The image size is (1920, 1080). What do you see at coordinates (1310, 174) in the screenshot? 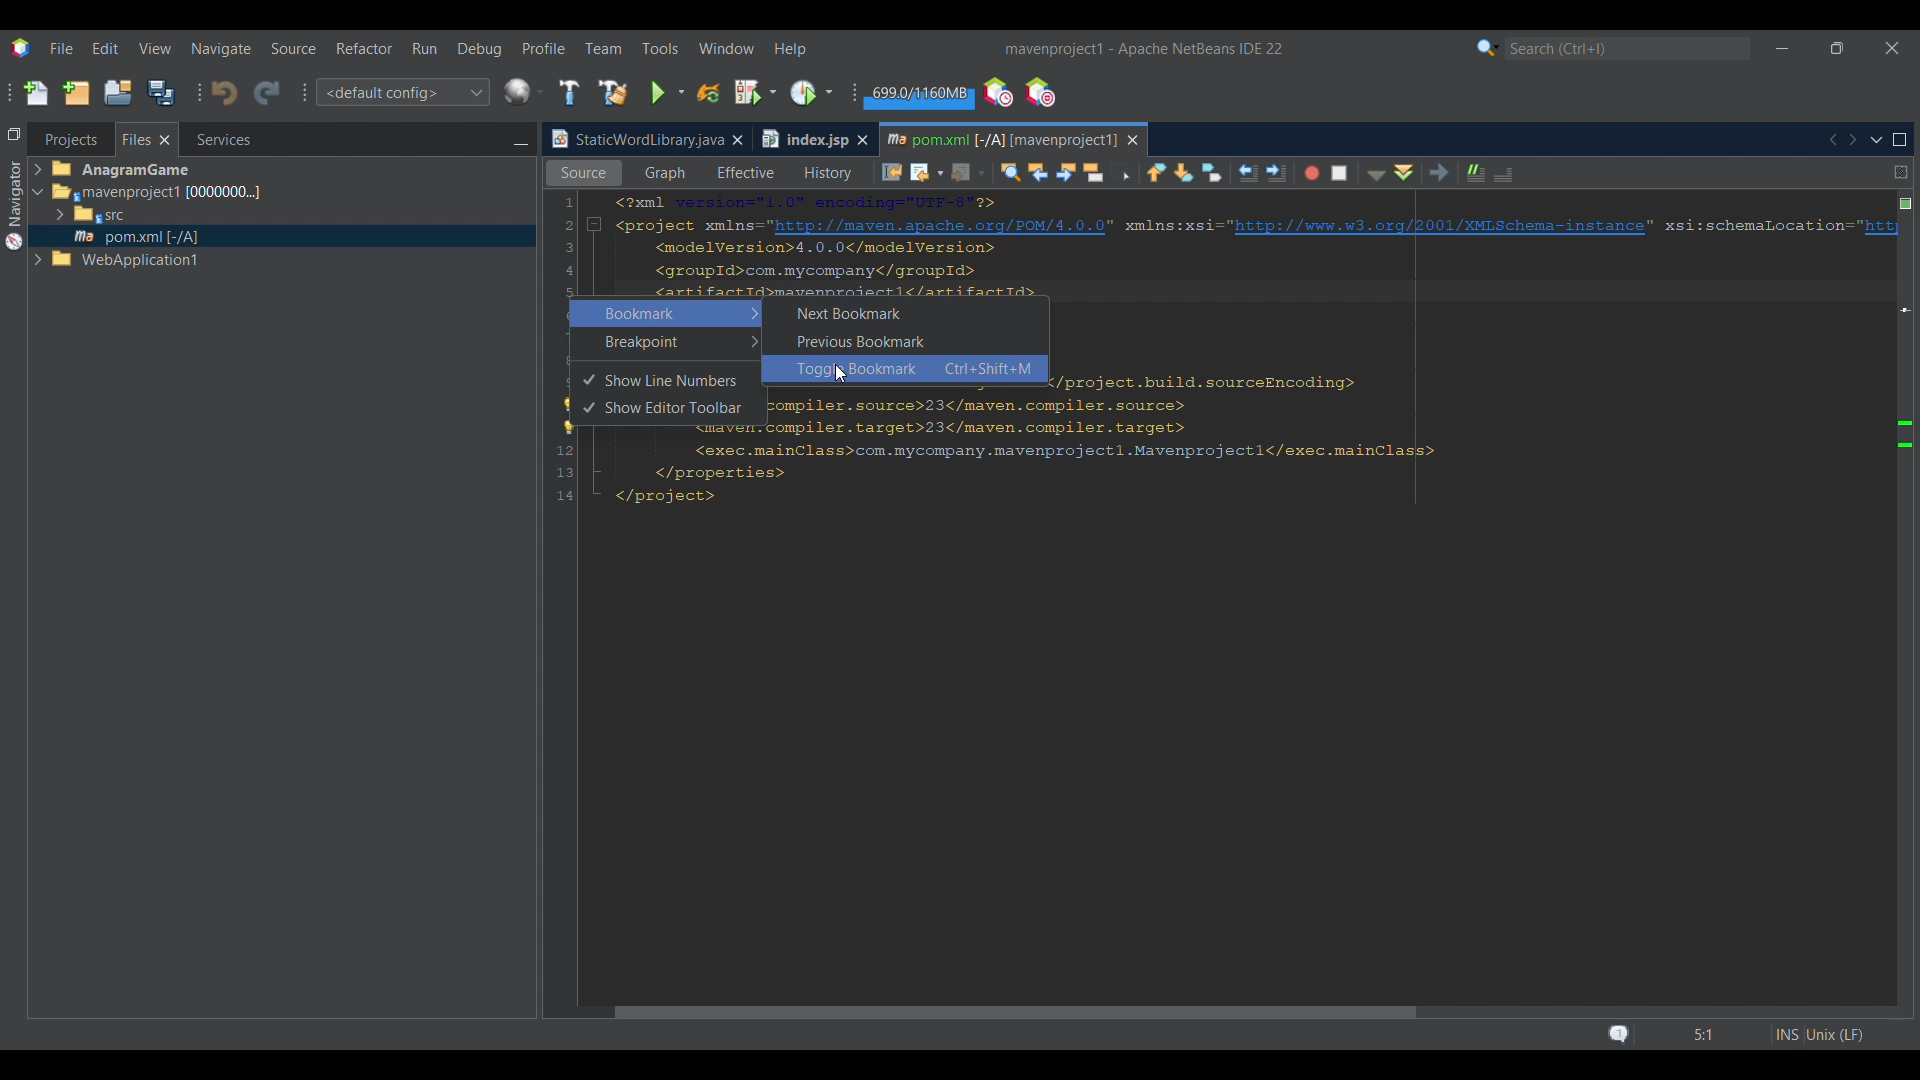
I see `Start macro recording` at bounding box center [1310, 174].